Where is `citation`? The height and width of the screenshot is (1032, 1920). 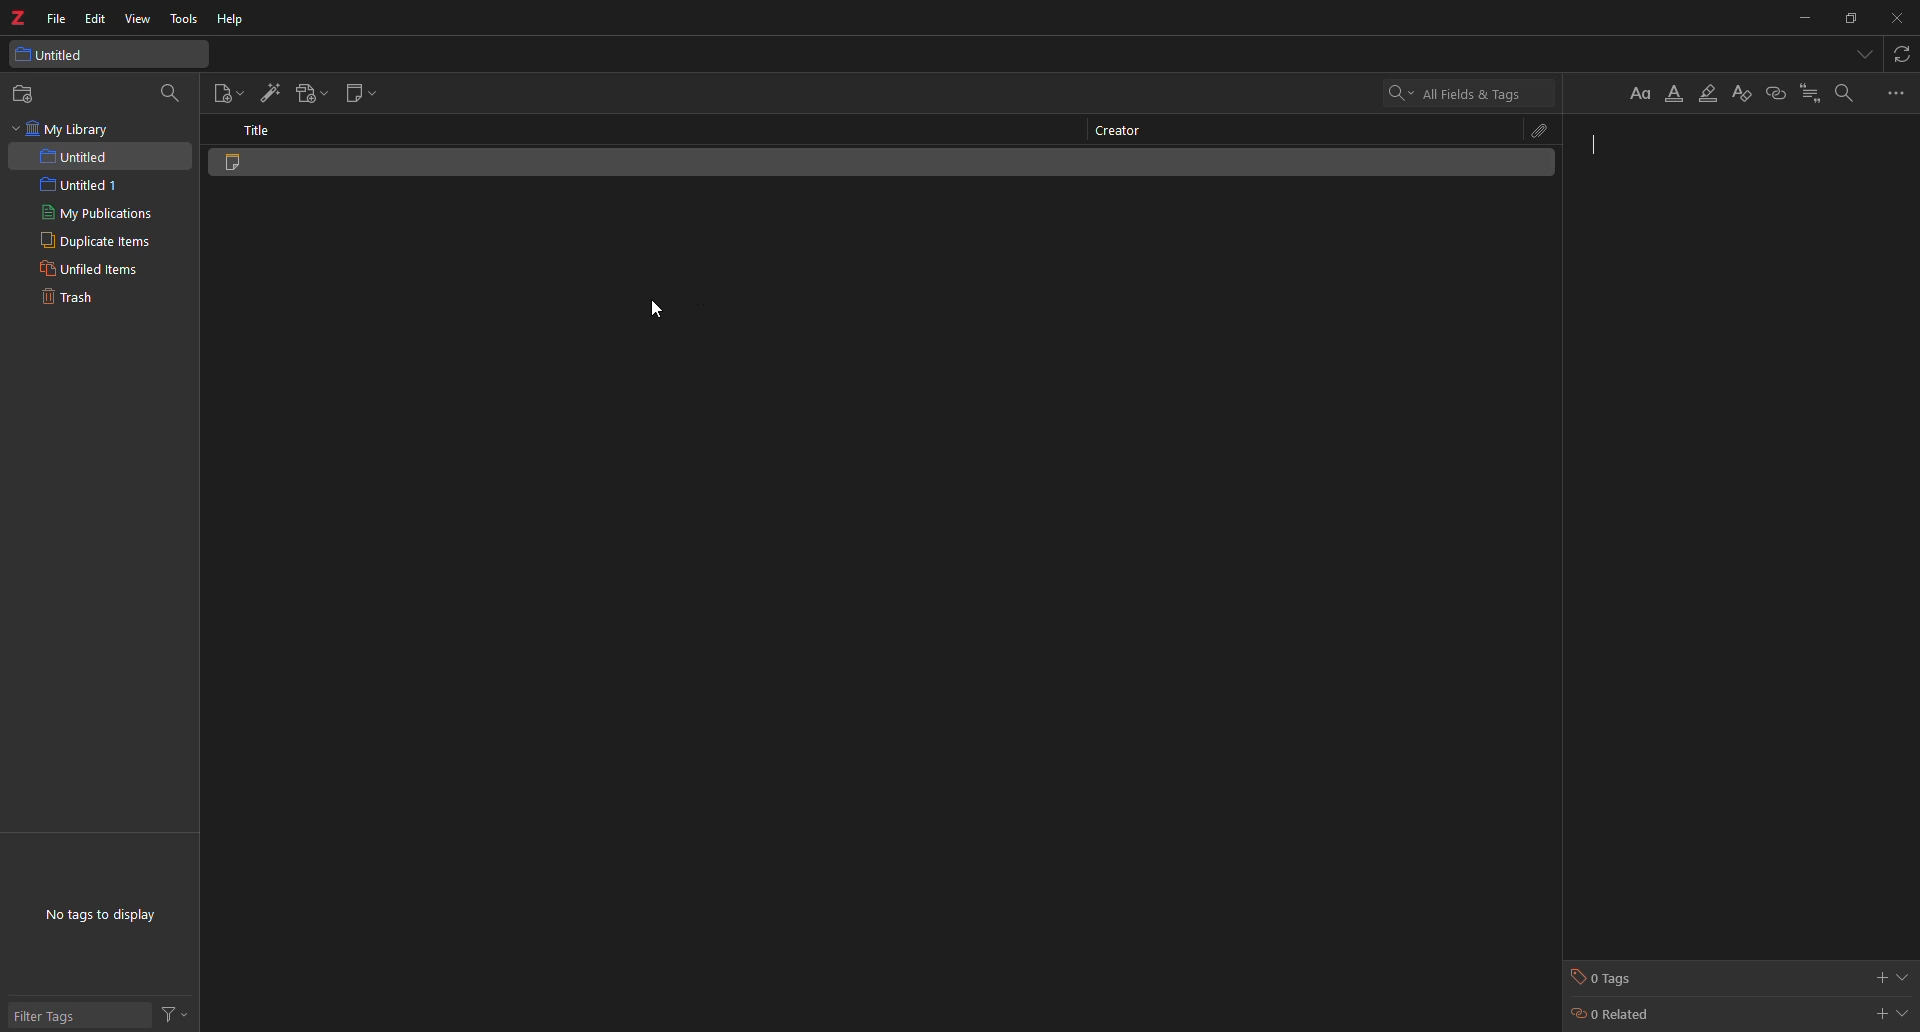
citation is located at coordinates (1815, 88).